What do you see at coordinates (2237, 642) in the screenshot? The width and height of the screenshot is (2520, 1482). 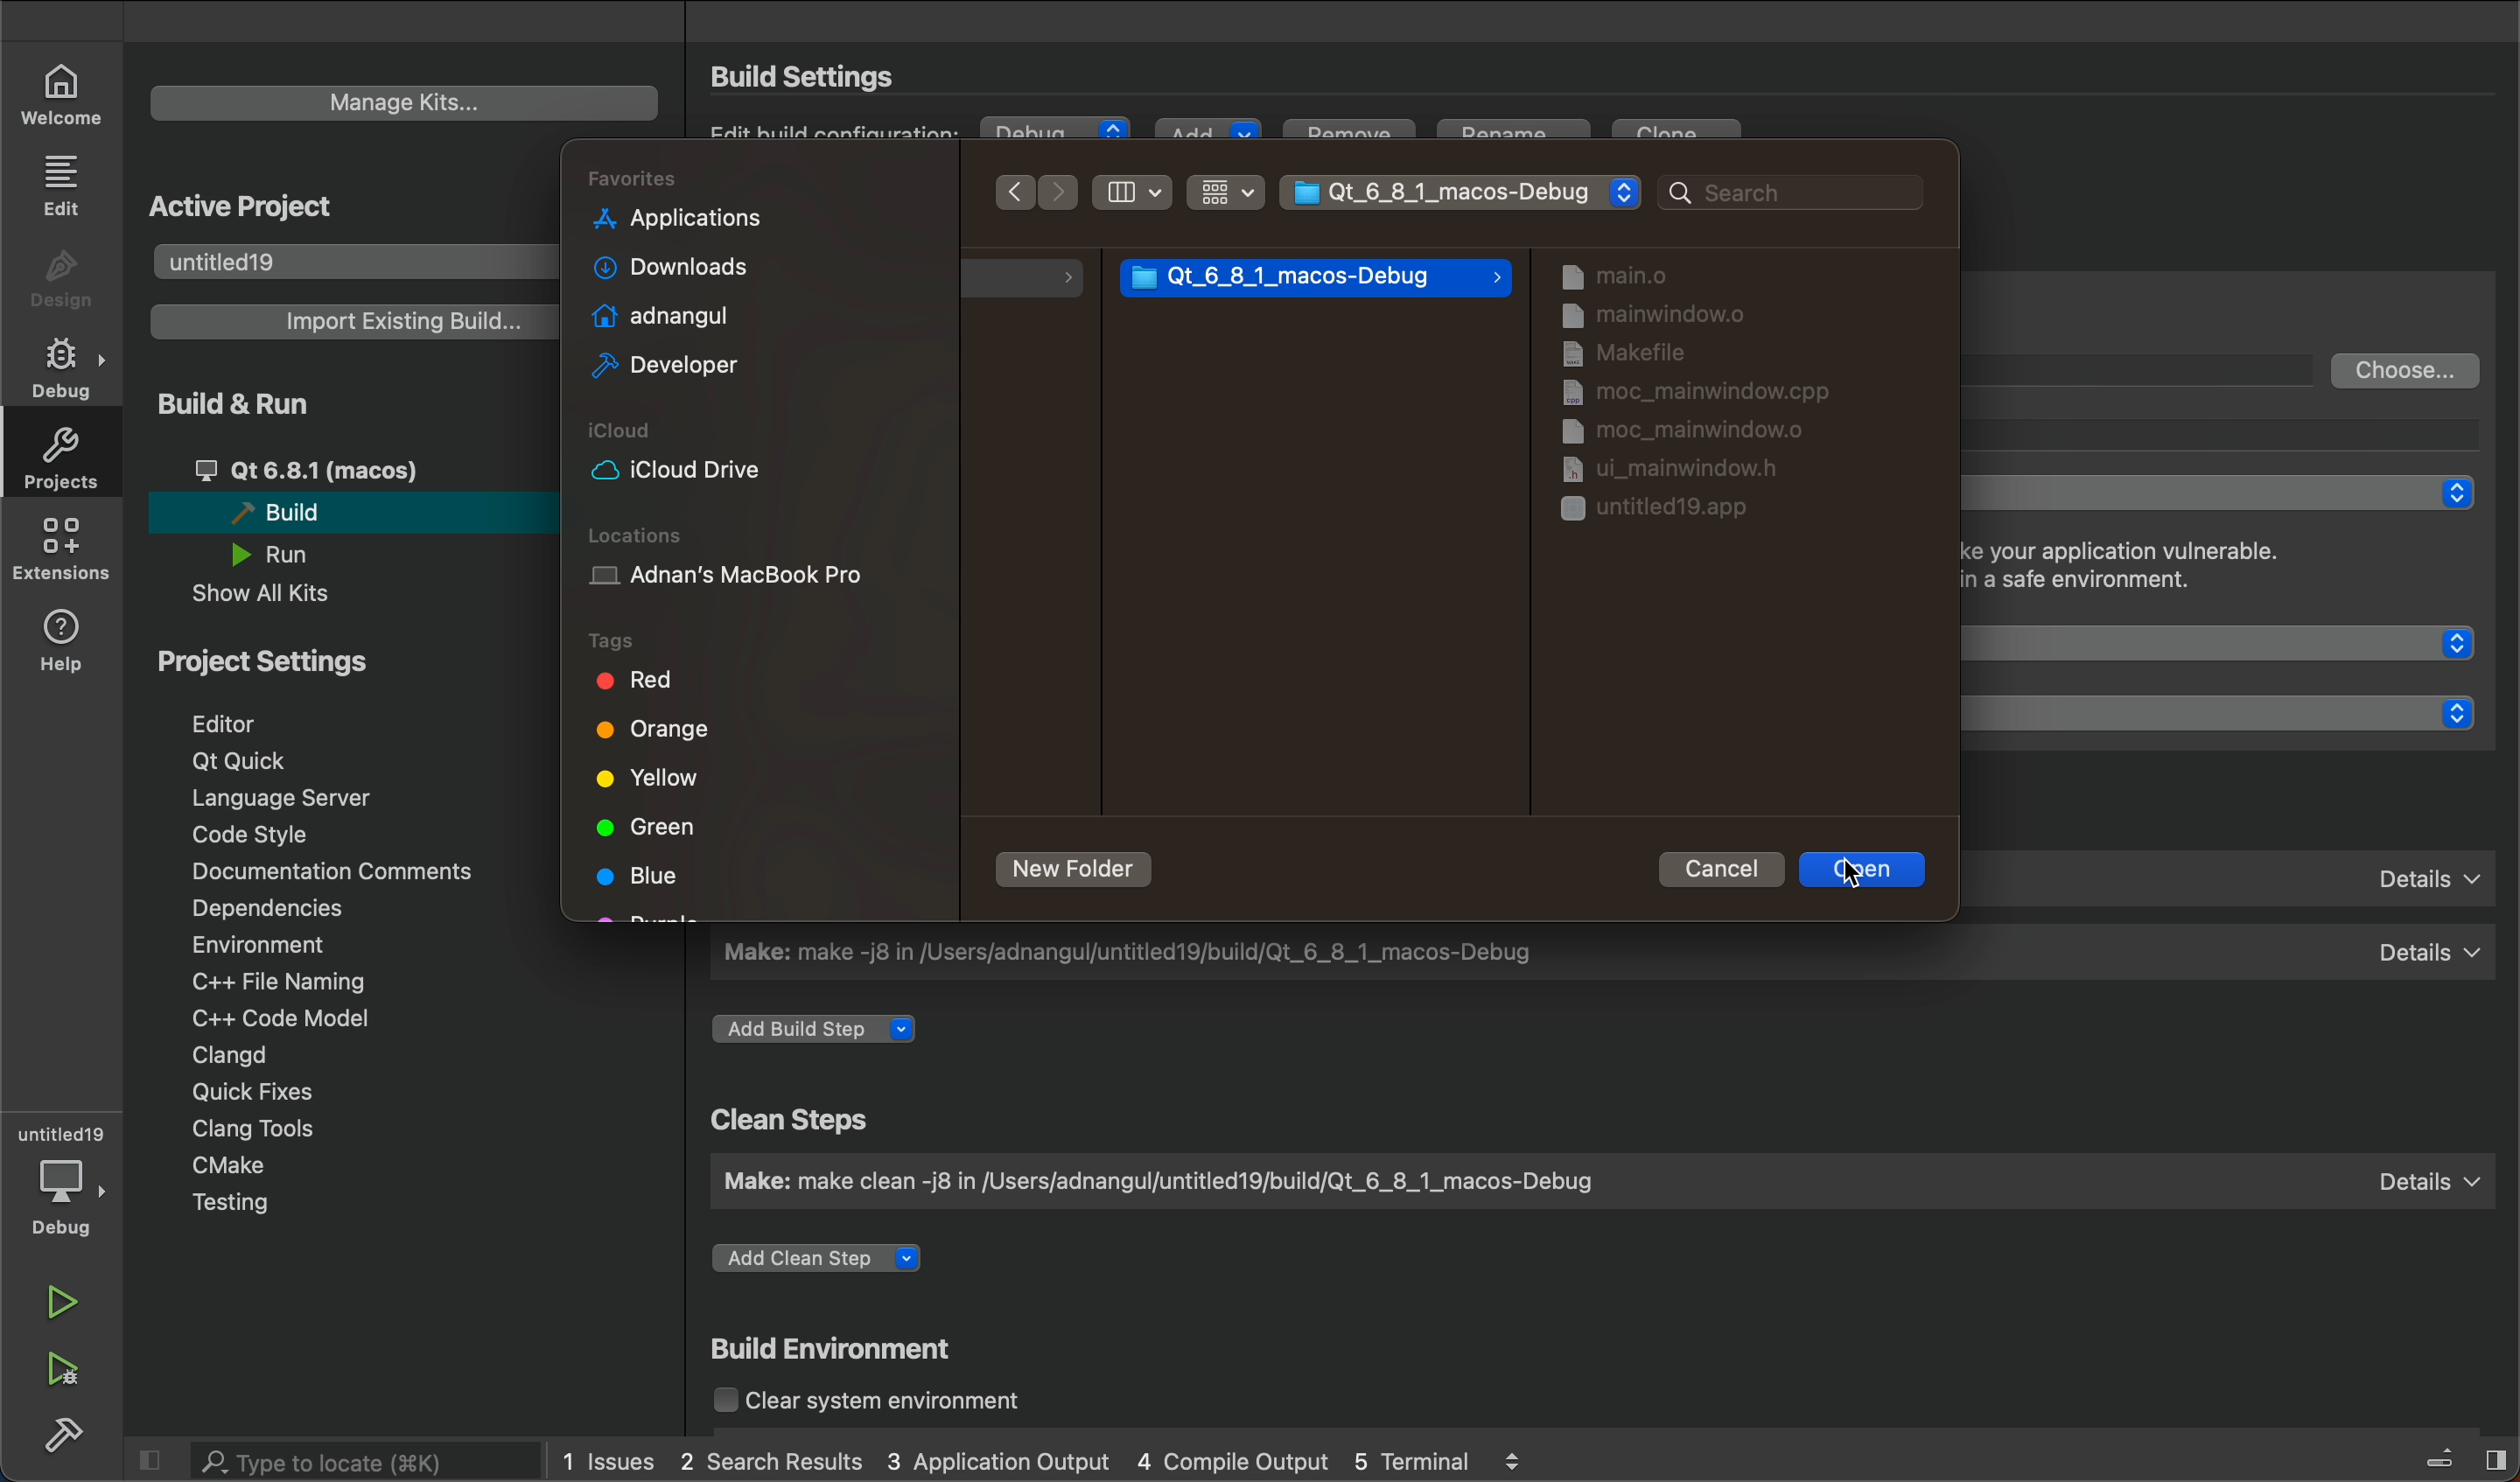 I see `qt quick` at bounding box center [2237, 642].